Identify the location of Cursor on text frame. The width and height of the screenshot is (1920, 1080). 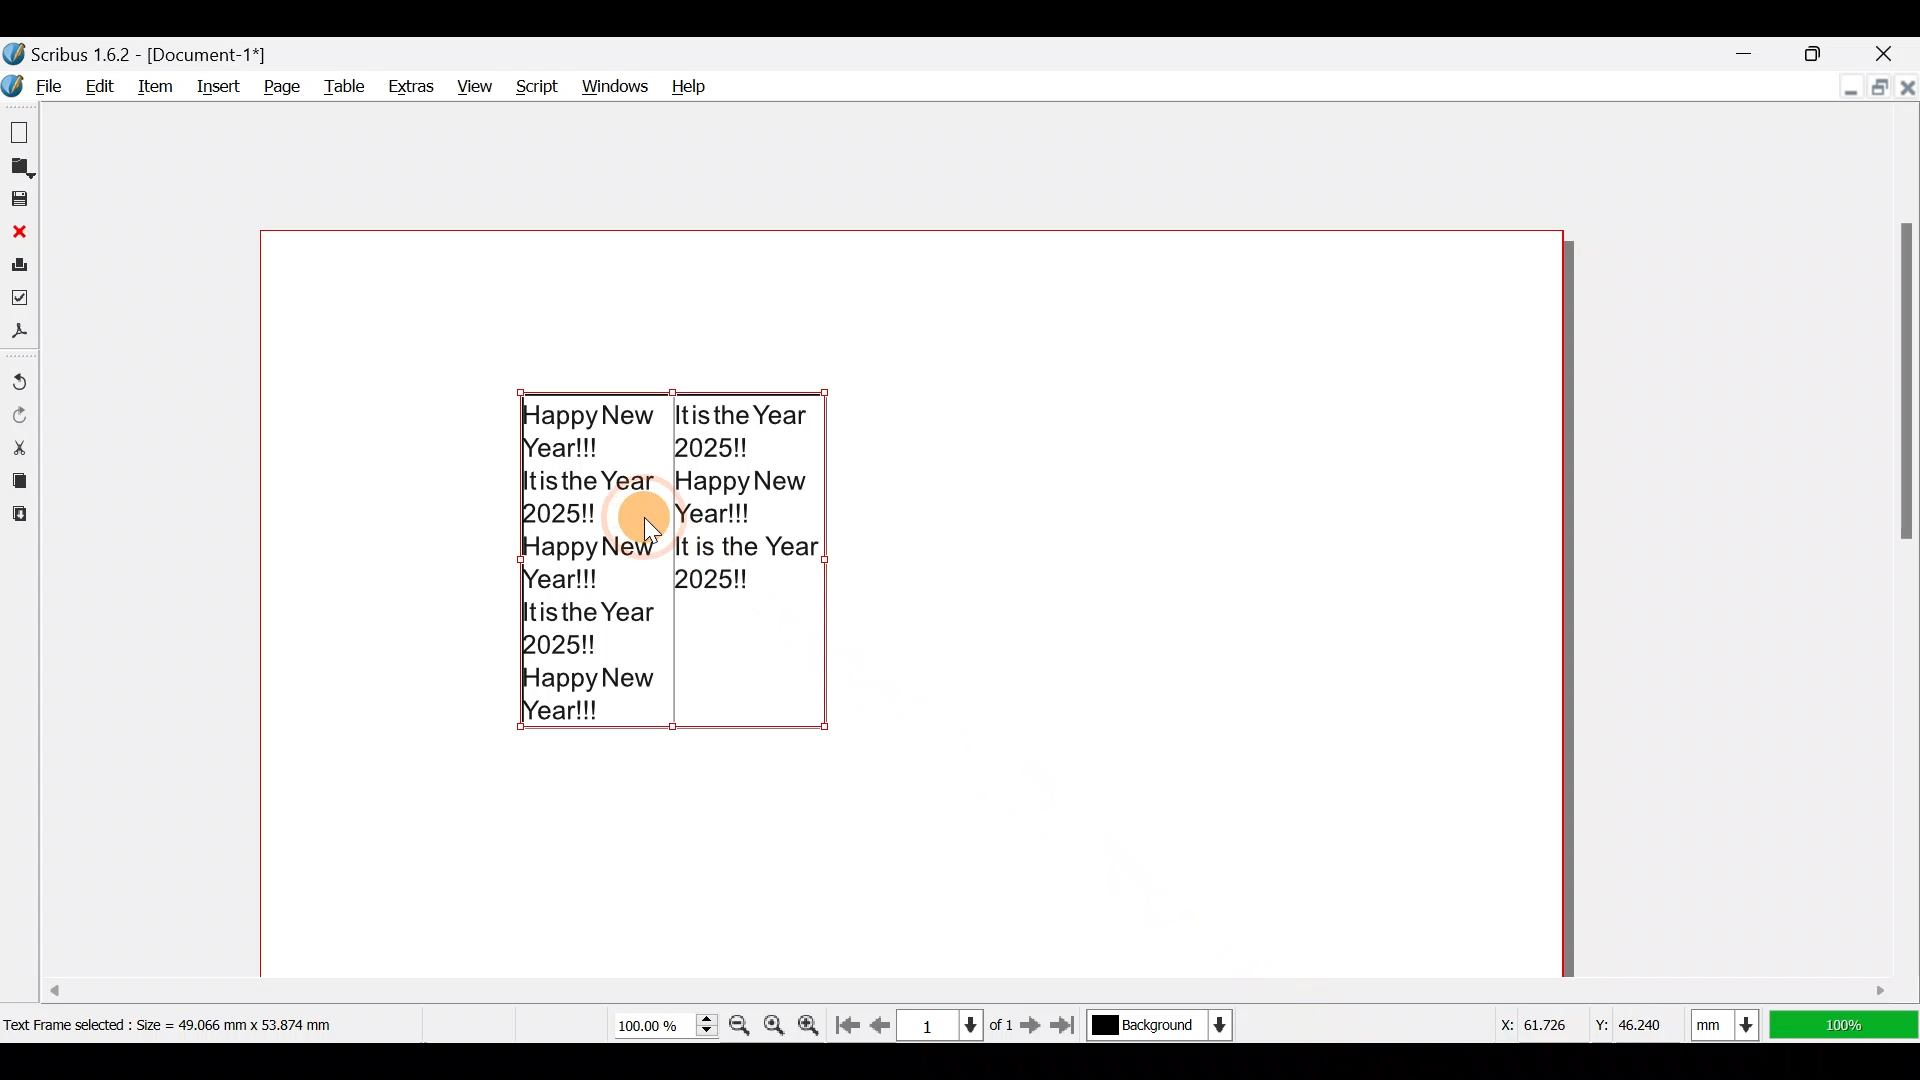
(649, 524).